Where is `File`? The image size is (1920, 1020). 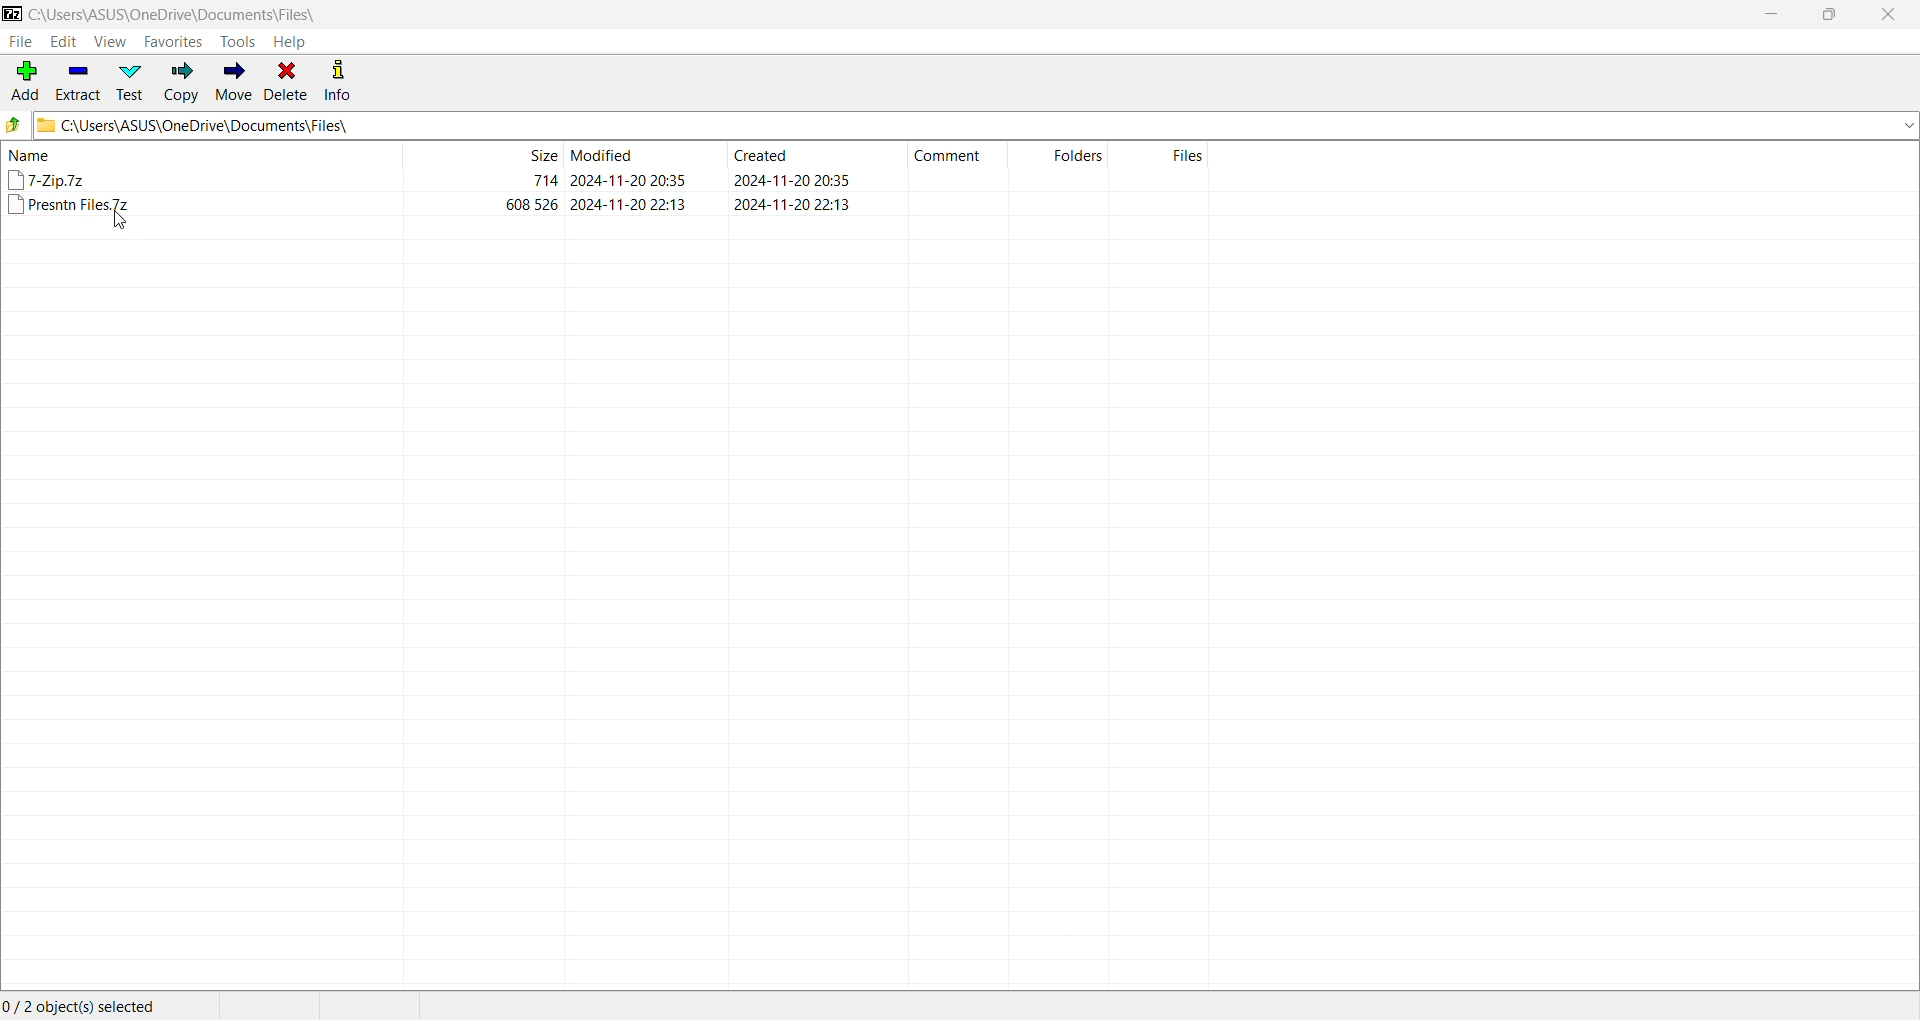 File is located at coordinates (20, 42).